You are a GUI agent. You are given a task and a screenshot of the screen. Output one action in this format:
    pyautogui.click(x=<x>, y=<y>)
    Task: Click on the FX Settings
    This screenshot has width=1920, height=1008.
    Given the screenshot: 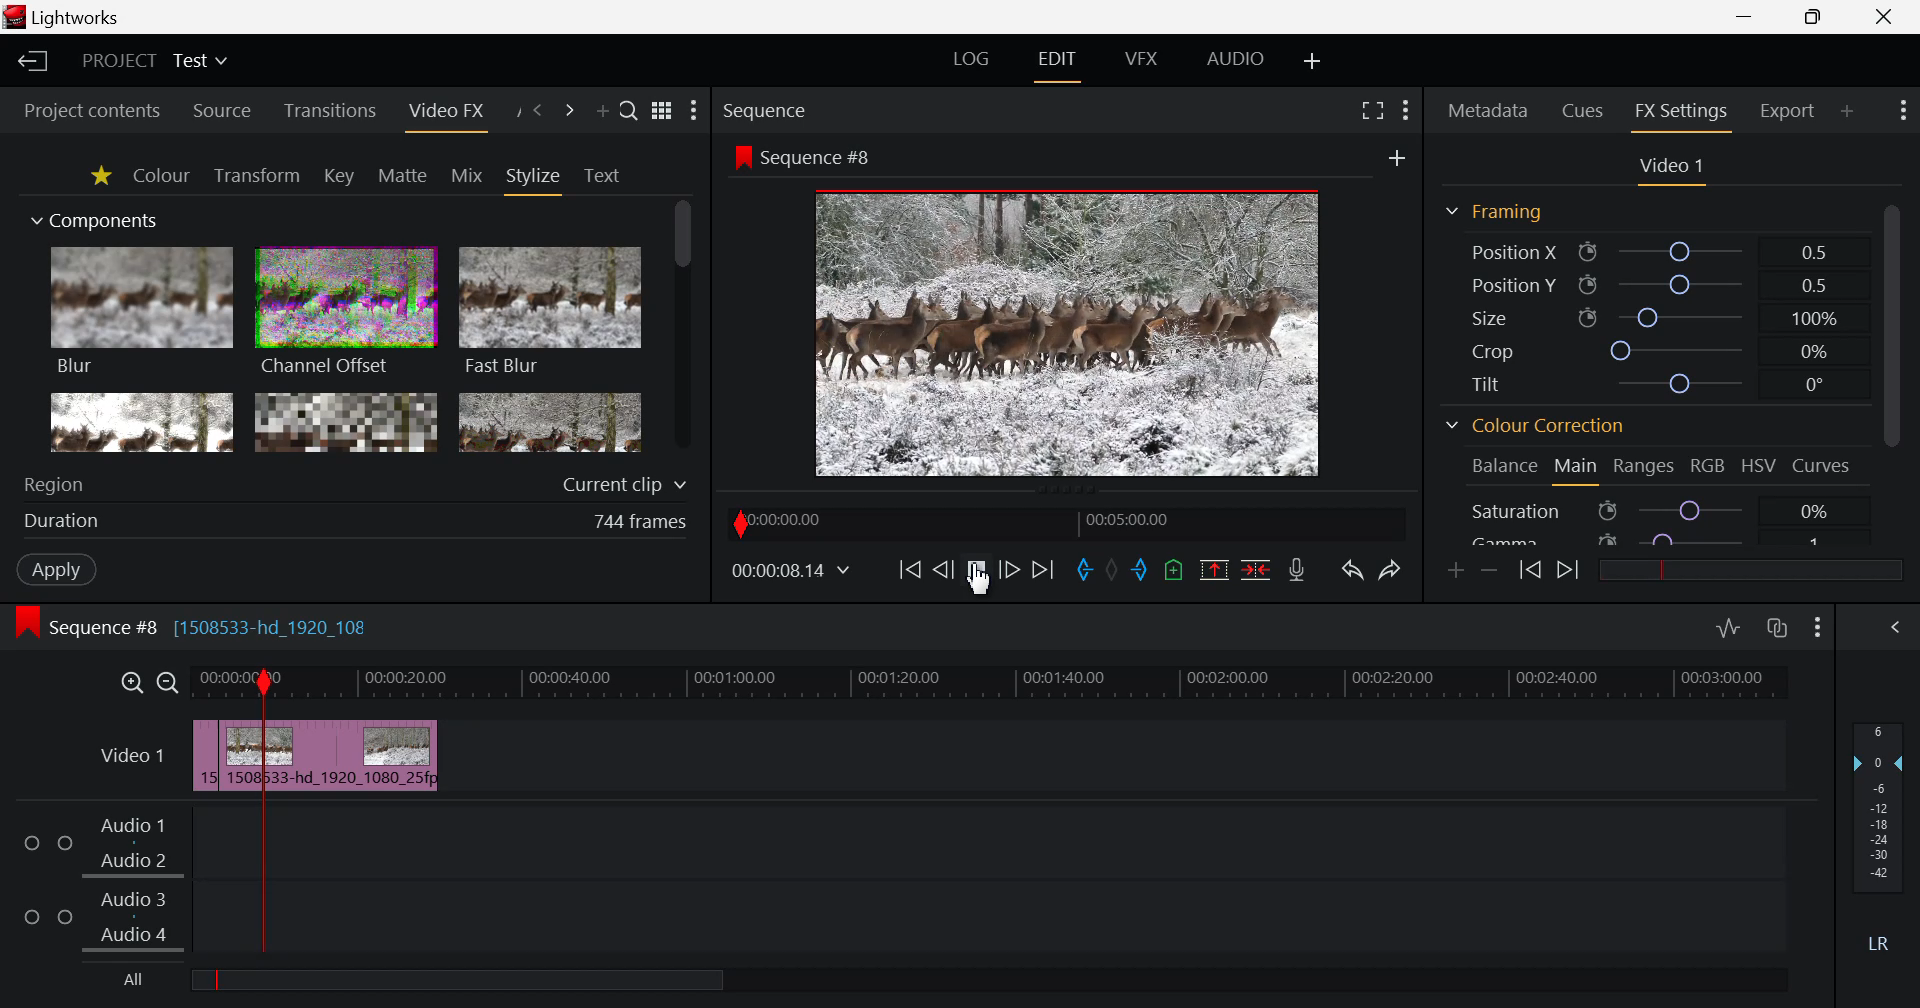 What is the action you would take?
    pyautogui.click(x=1680, y=114)
    